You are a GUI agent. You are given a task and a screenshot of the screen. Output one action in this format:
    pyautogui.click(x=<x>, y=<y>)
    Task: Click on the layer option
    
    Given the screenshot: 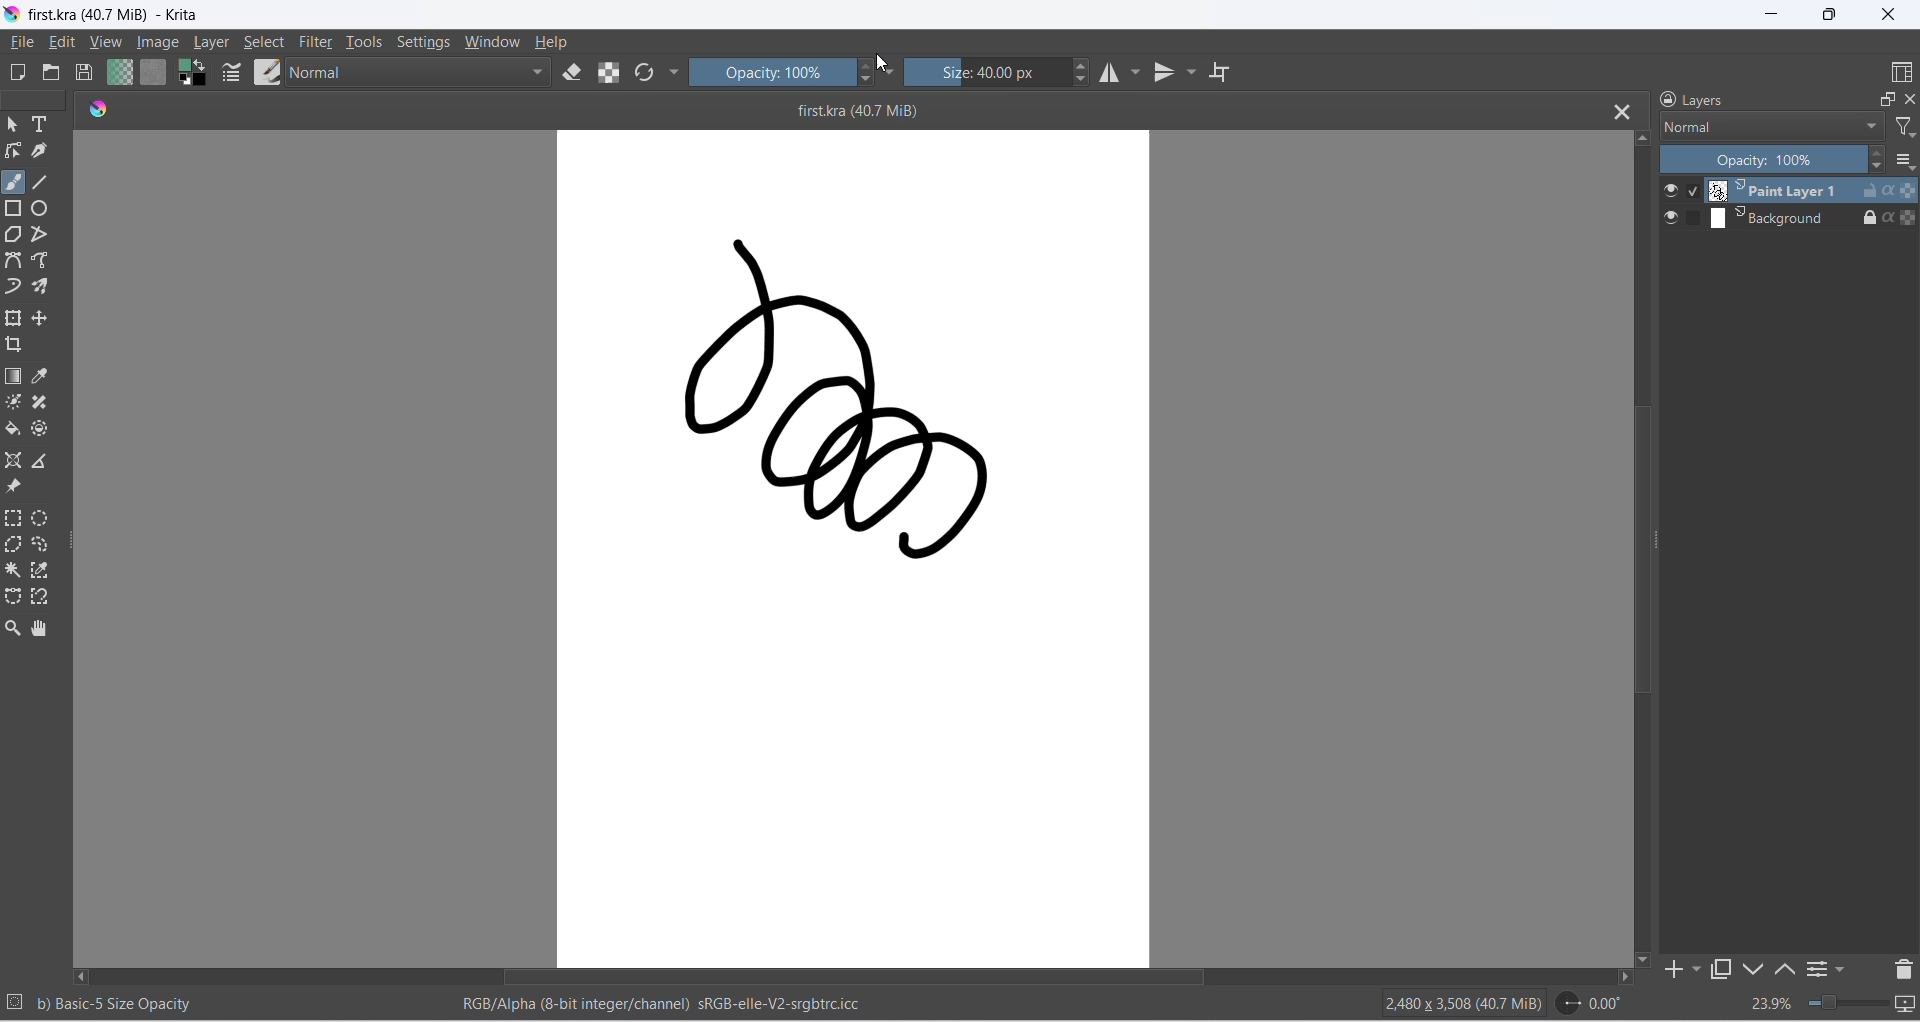 What is the action you would take?
    pyautogui.click(x=1843, y=969)
    